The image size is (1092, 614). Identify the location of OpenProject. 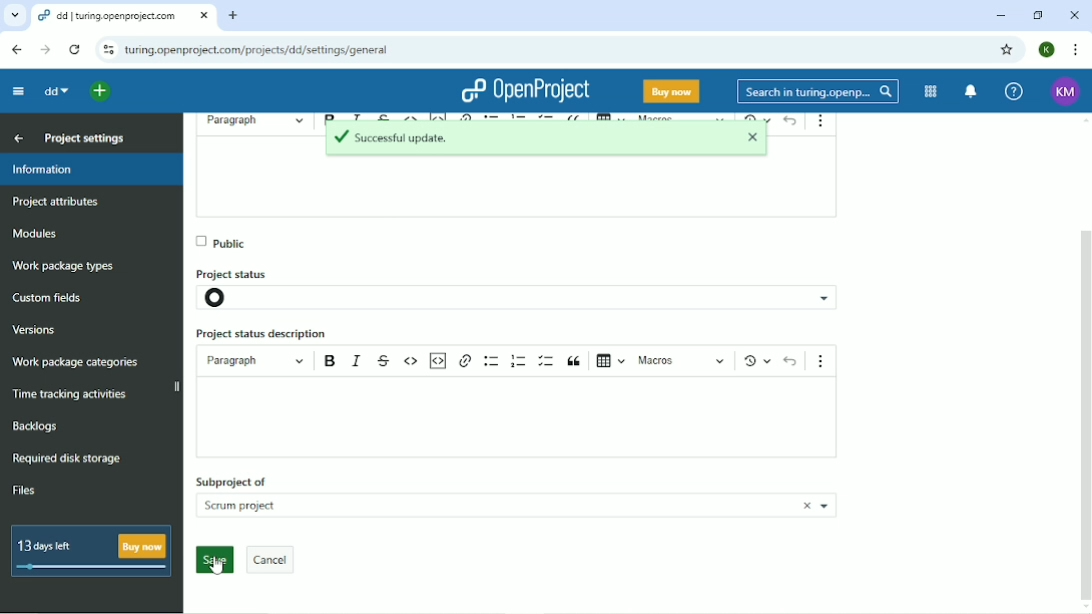
(526, 89).